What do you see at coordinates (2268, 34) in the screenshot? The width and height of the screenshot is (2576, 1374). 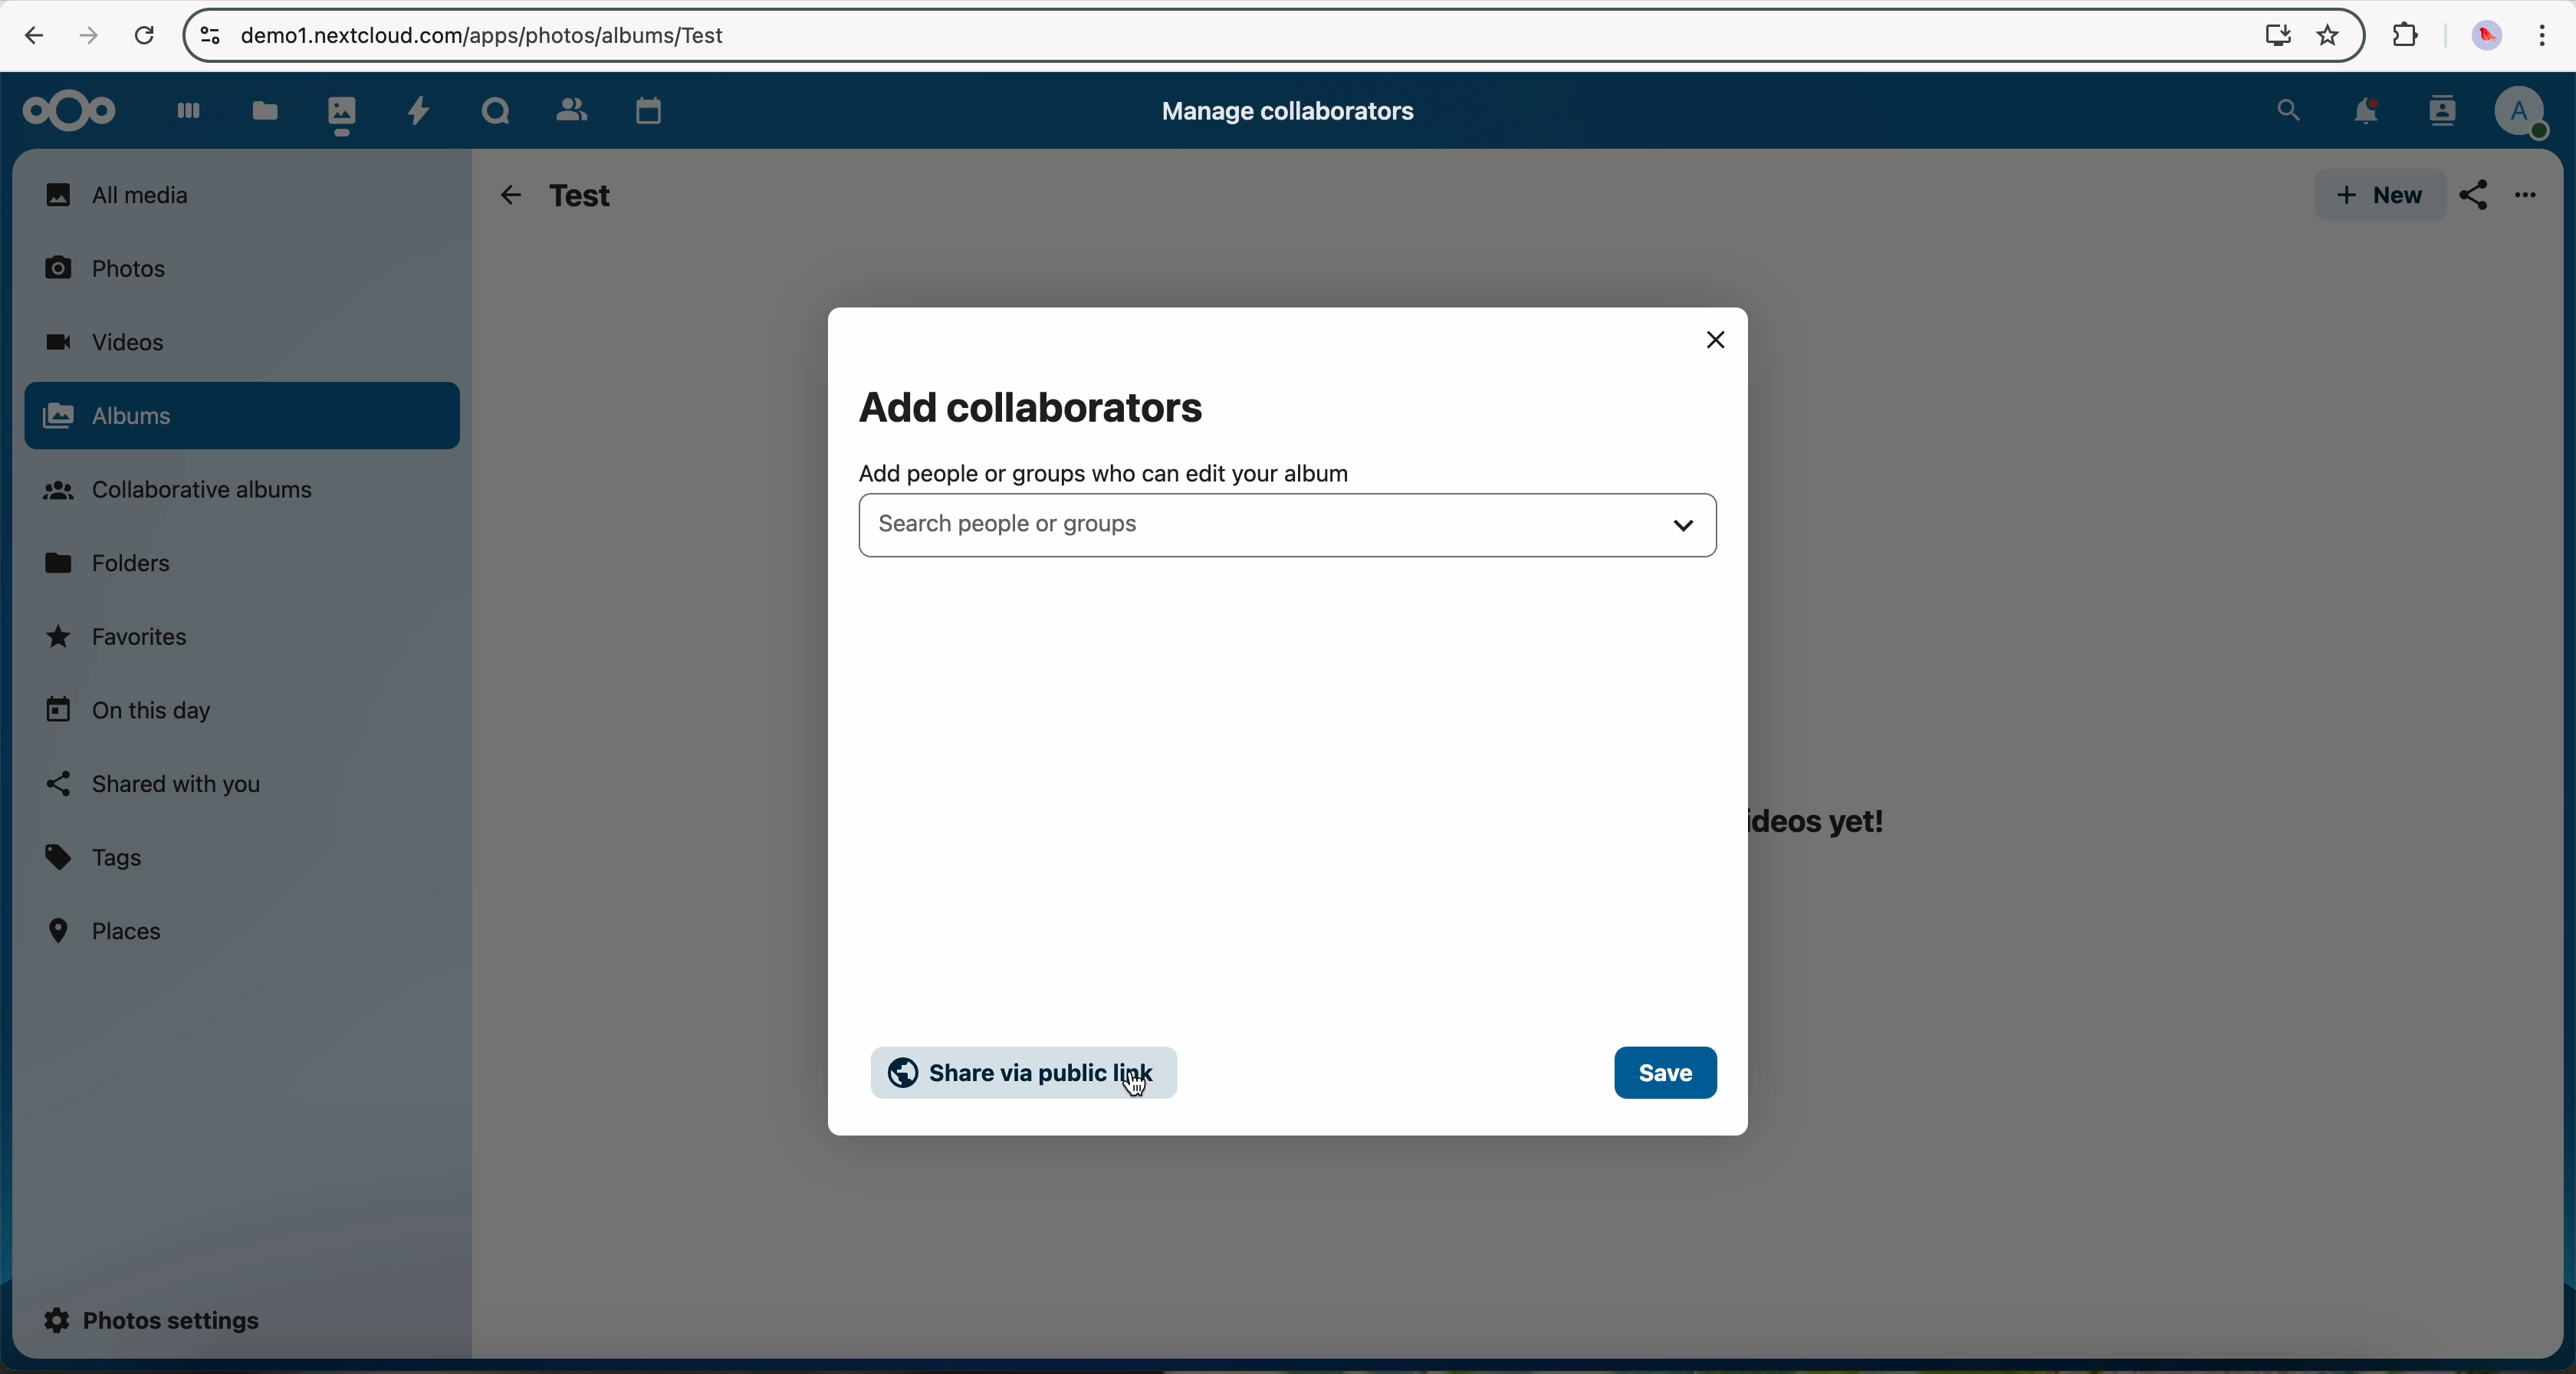 I see `screen` at bounding box center [2268, 34].